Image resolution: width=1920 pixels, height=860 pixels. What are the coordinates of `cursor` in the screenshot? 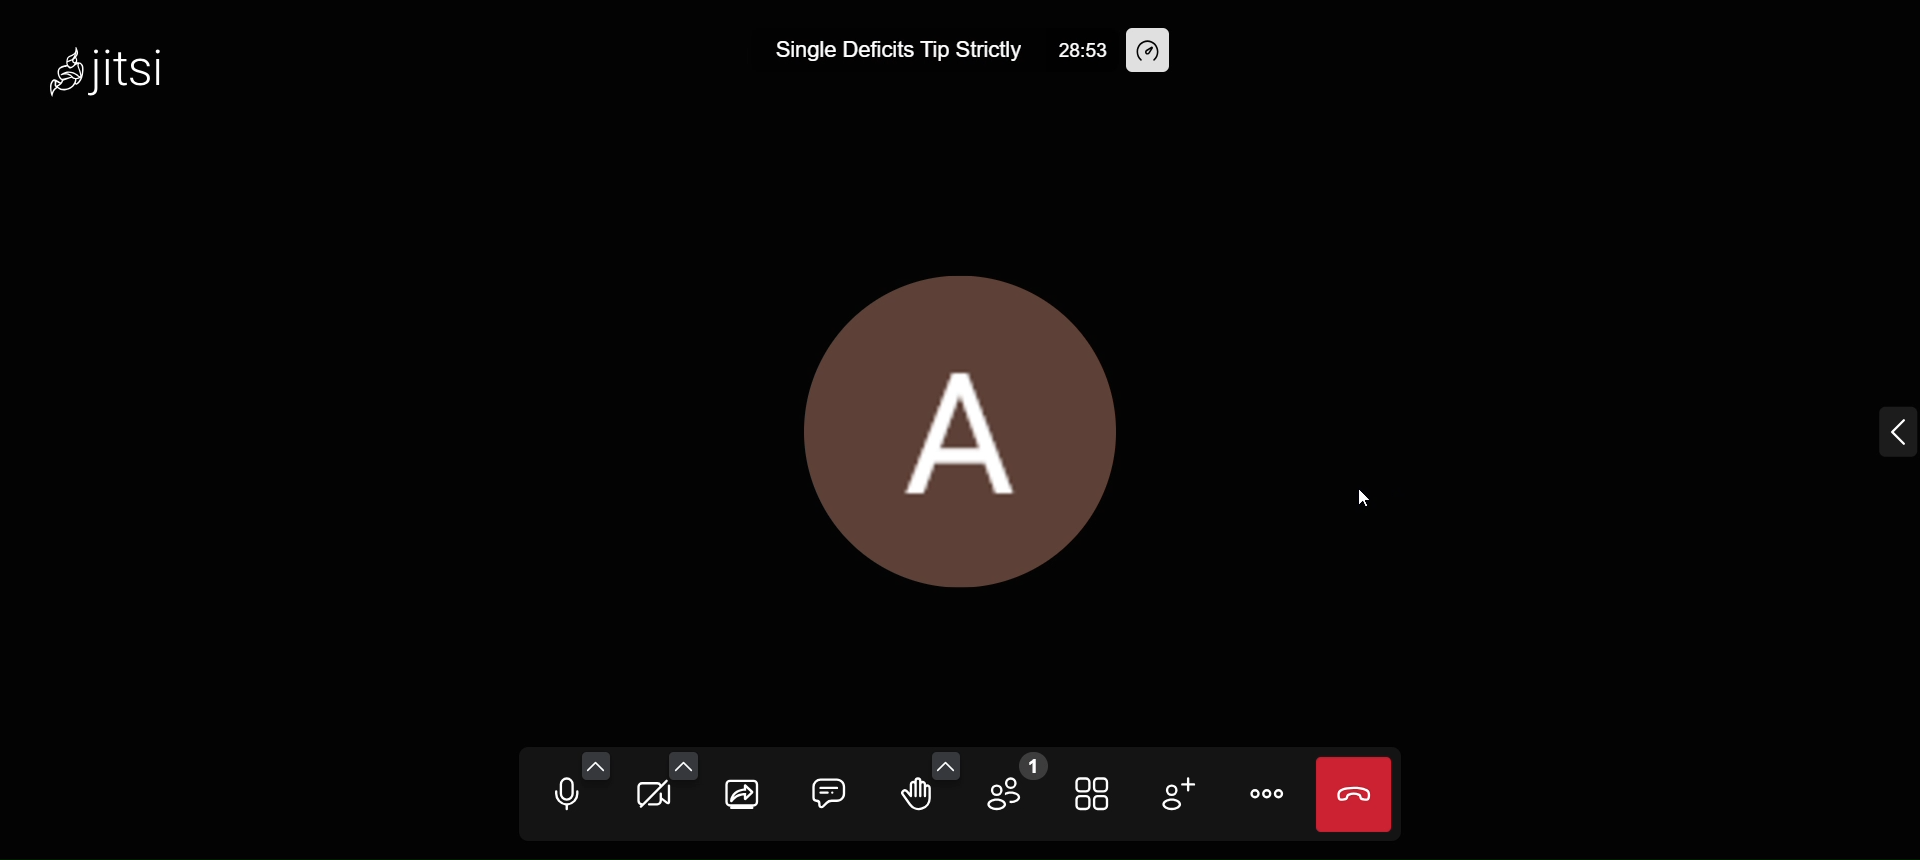 It's located at (1368, 503).